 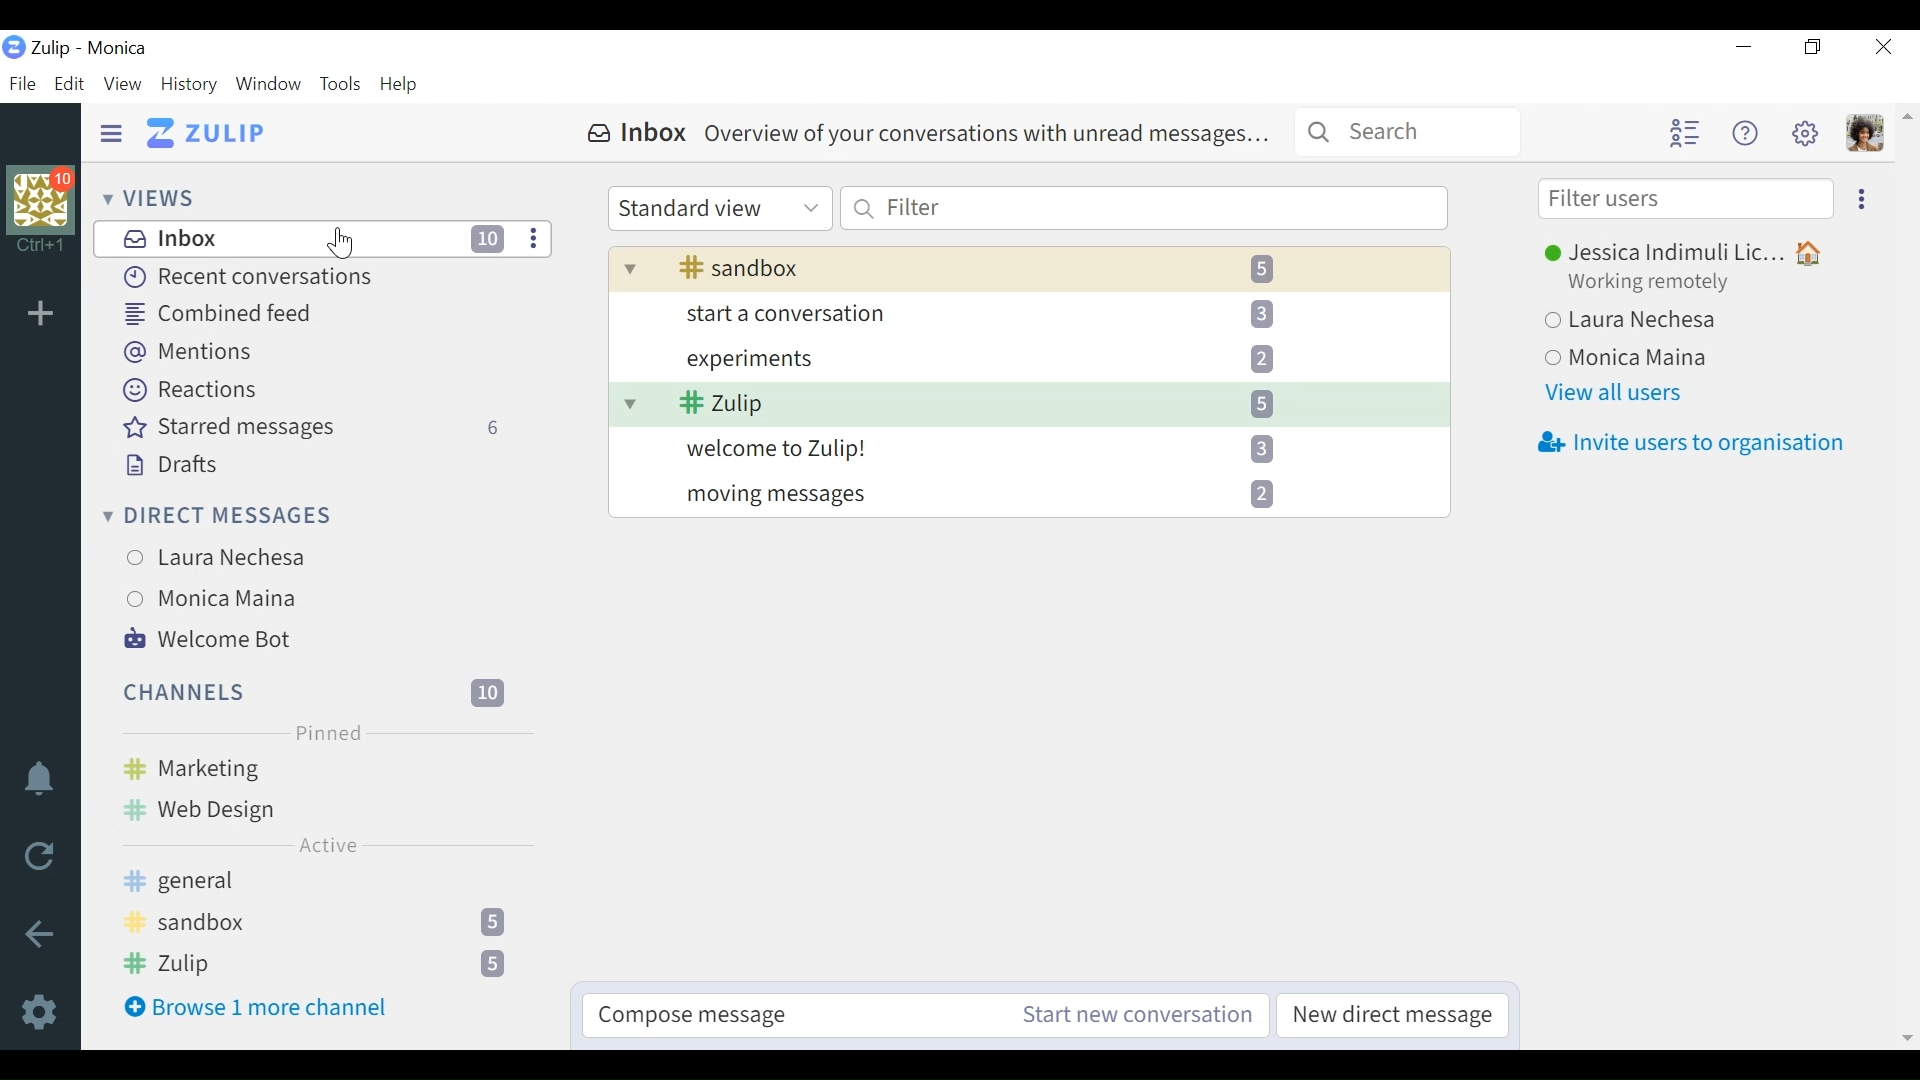 What do you see at coordinates (206, 131) in the screenshot?
I see `Go to Home View` at bounding box center [206, 131].